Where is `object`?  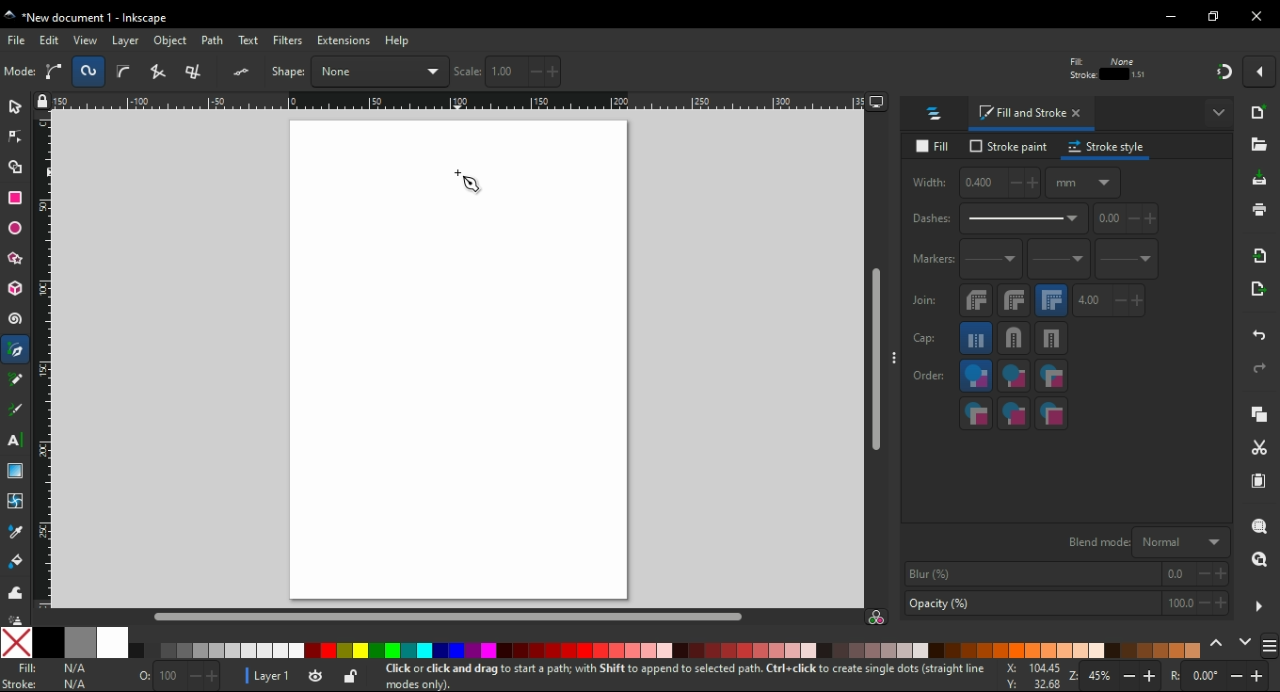 object is located at coordinates (173, 41).